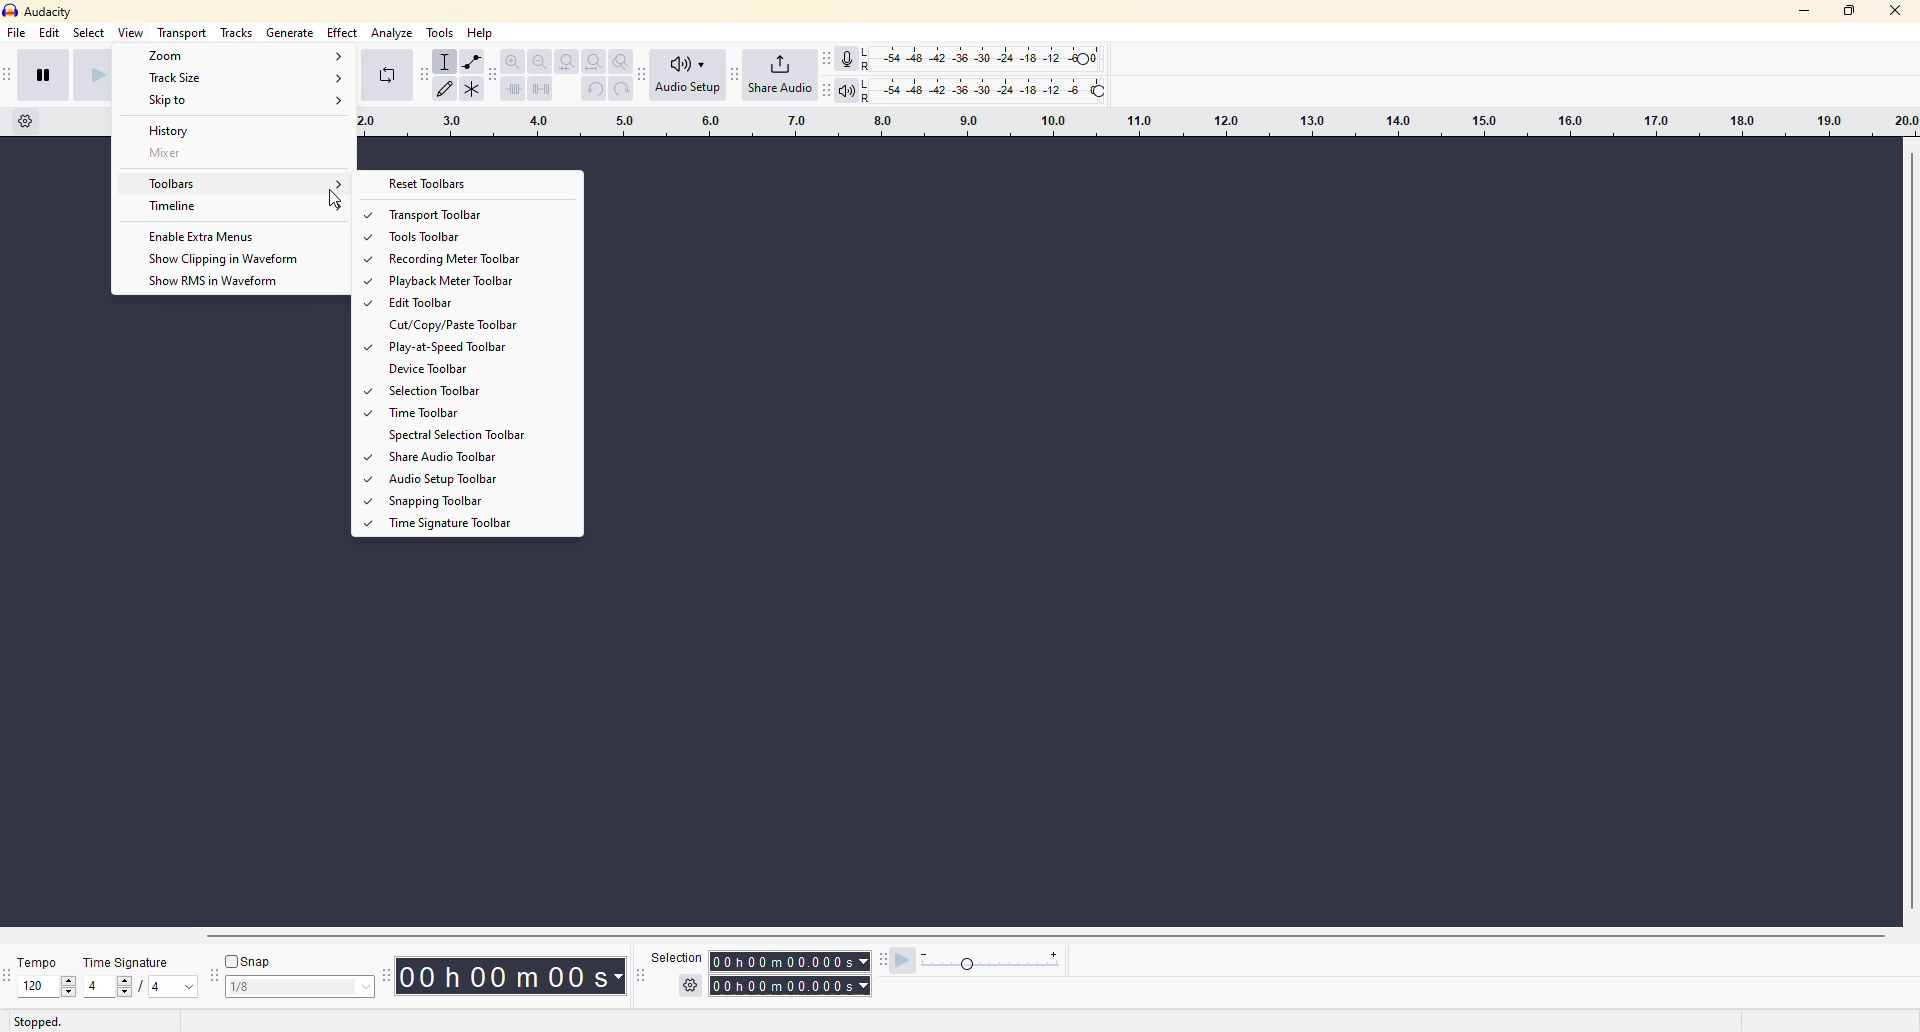 The width and height of the screenshot is (1920, 1032). Describe the element at coordinates (431, 478) in the screenshot. I see `audio setup toolbar` at that location.